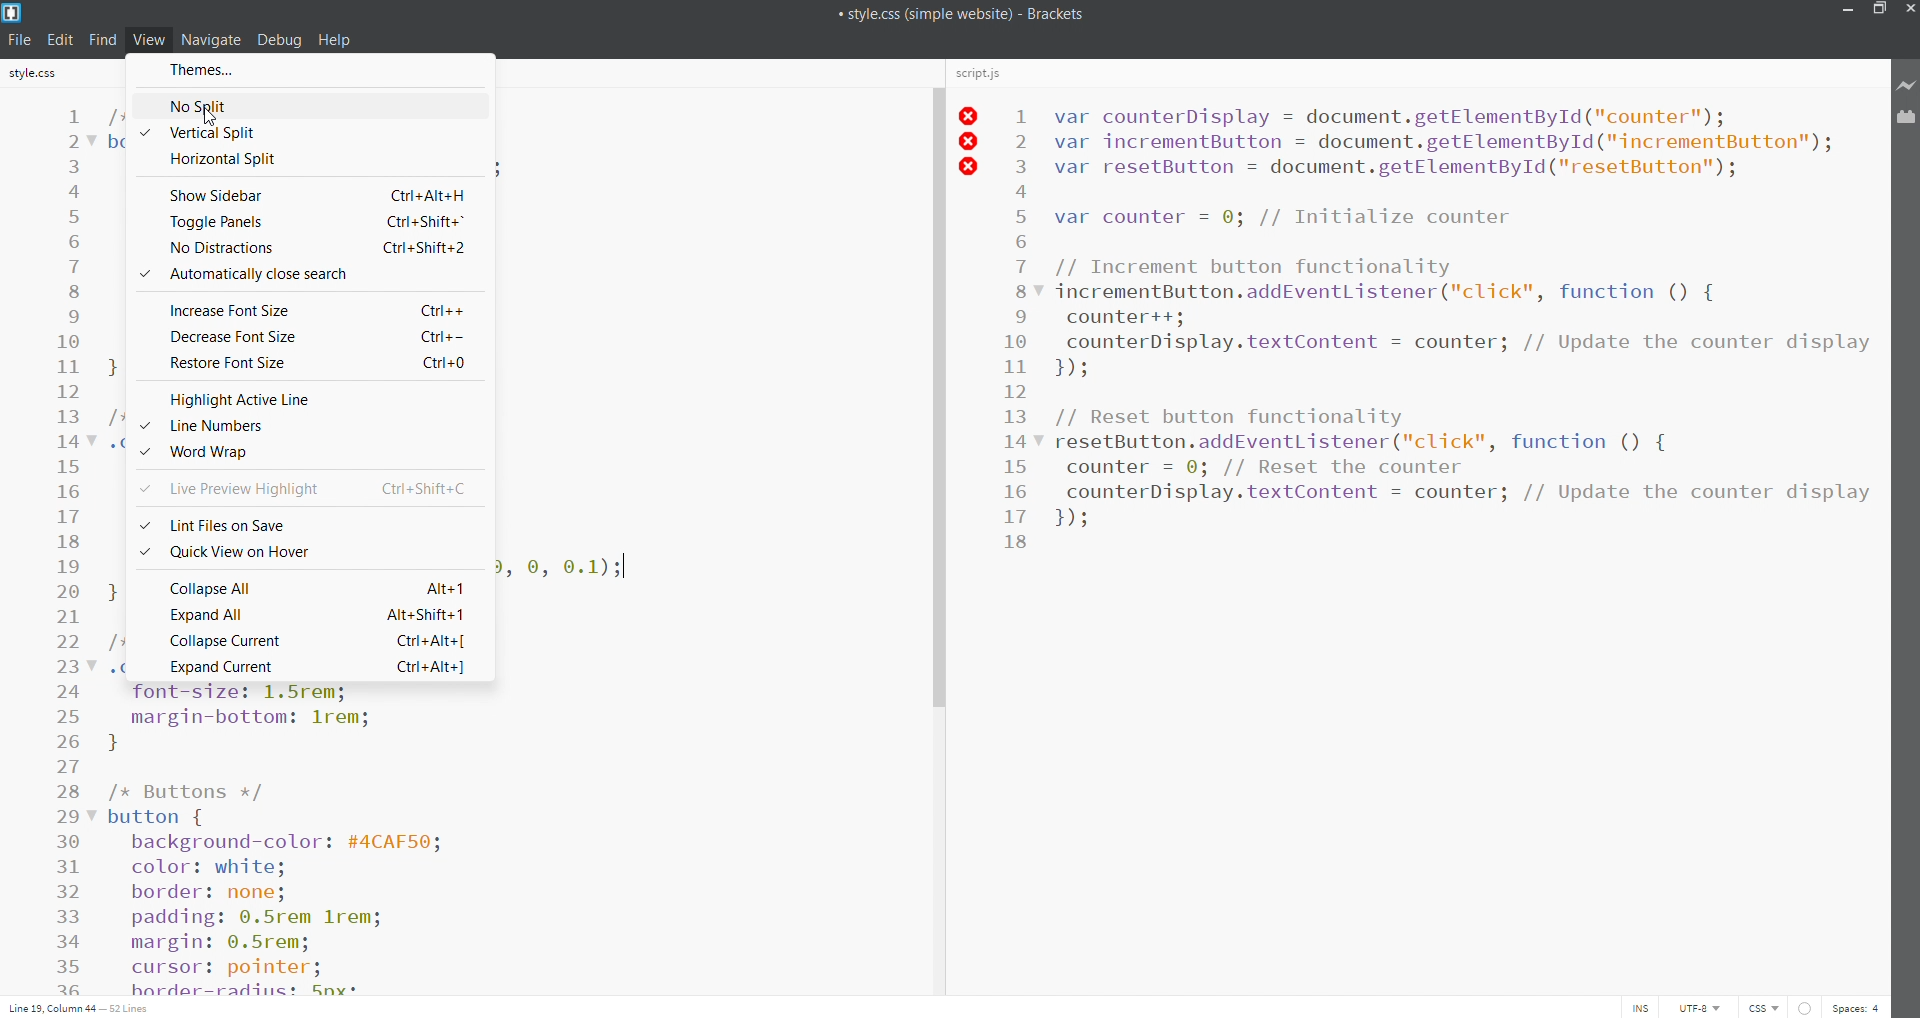 Image resolution: width=1920 pixels, height=1018 pixels. I want to click on help, so click(336, 40).